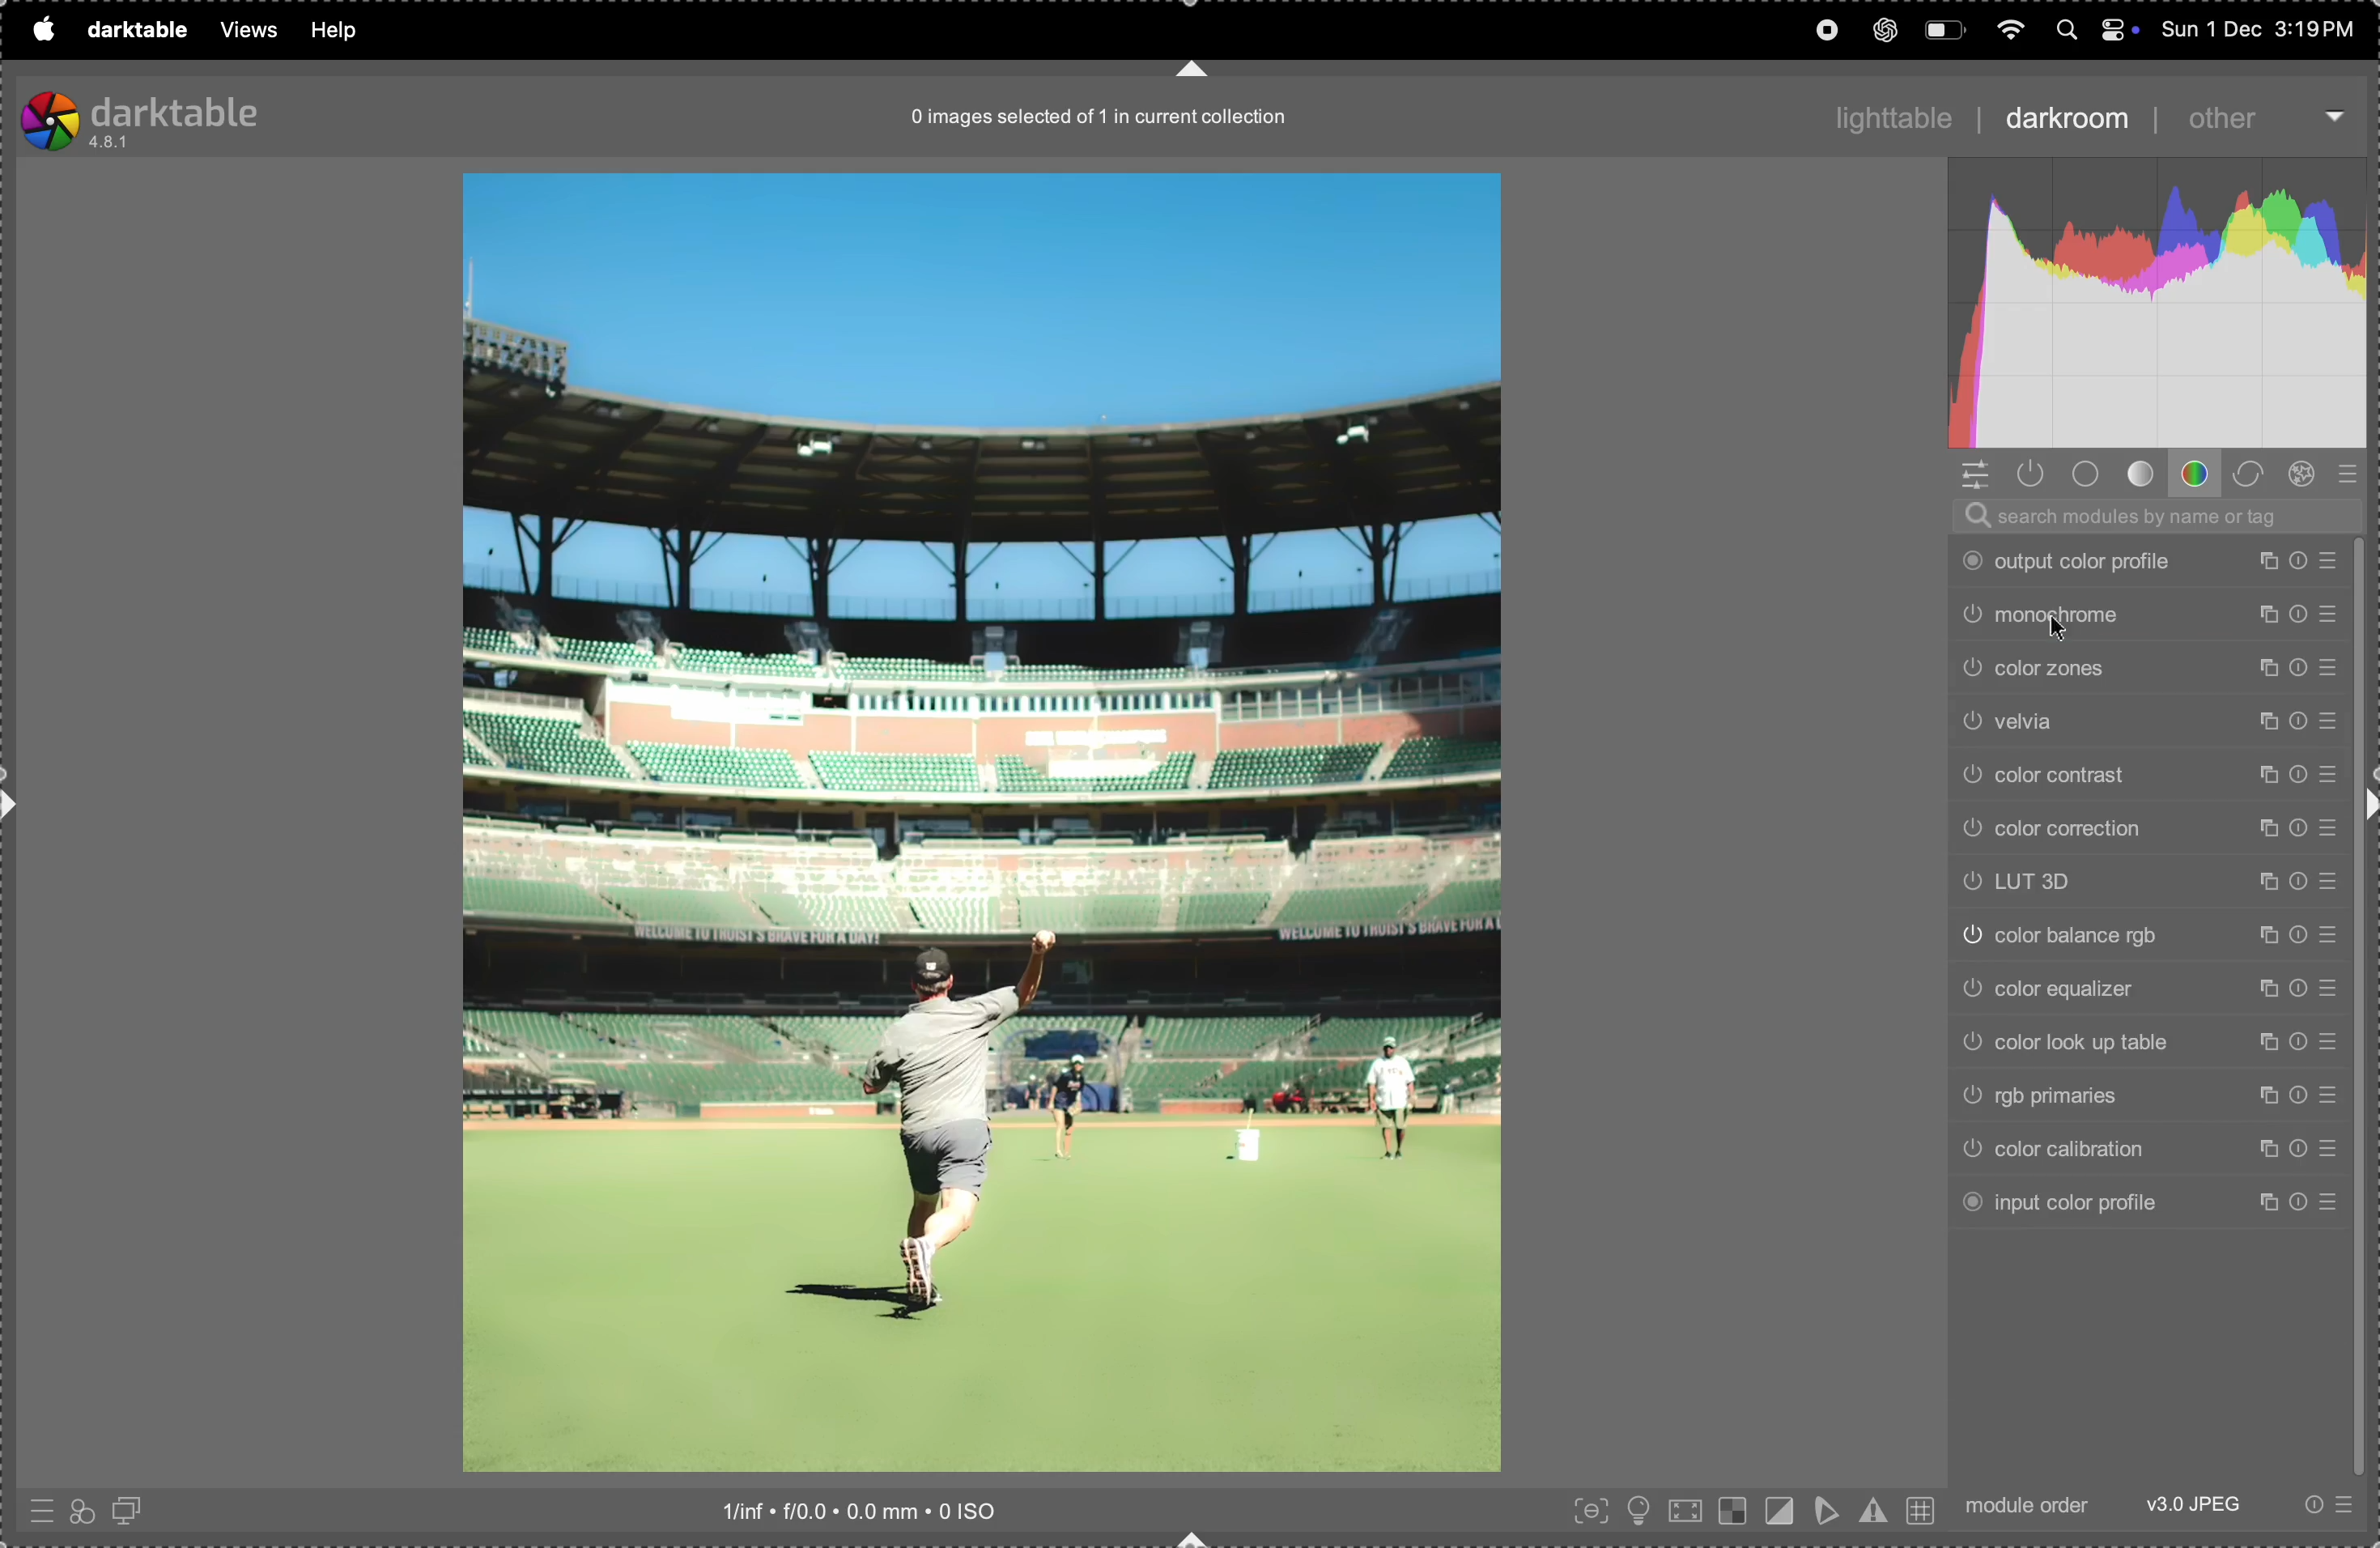 The image size is (2380, 1548). What do you see at coordinates (2012, 31) in the screenshot?
I see `wifi` at bounding box center [2012, 31].